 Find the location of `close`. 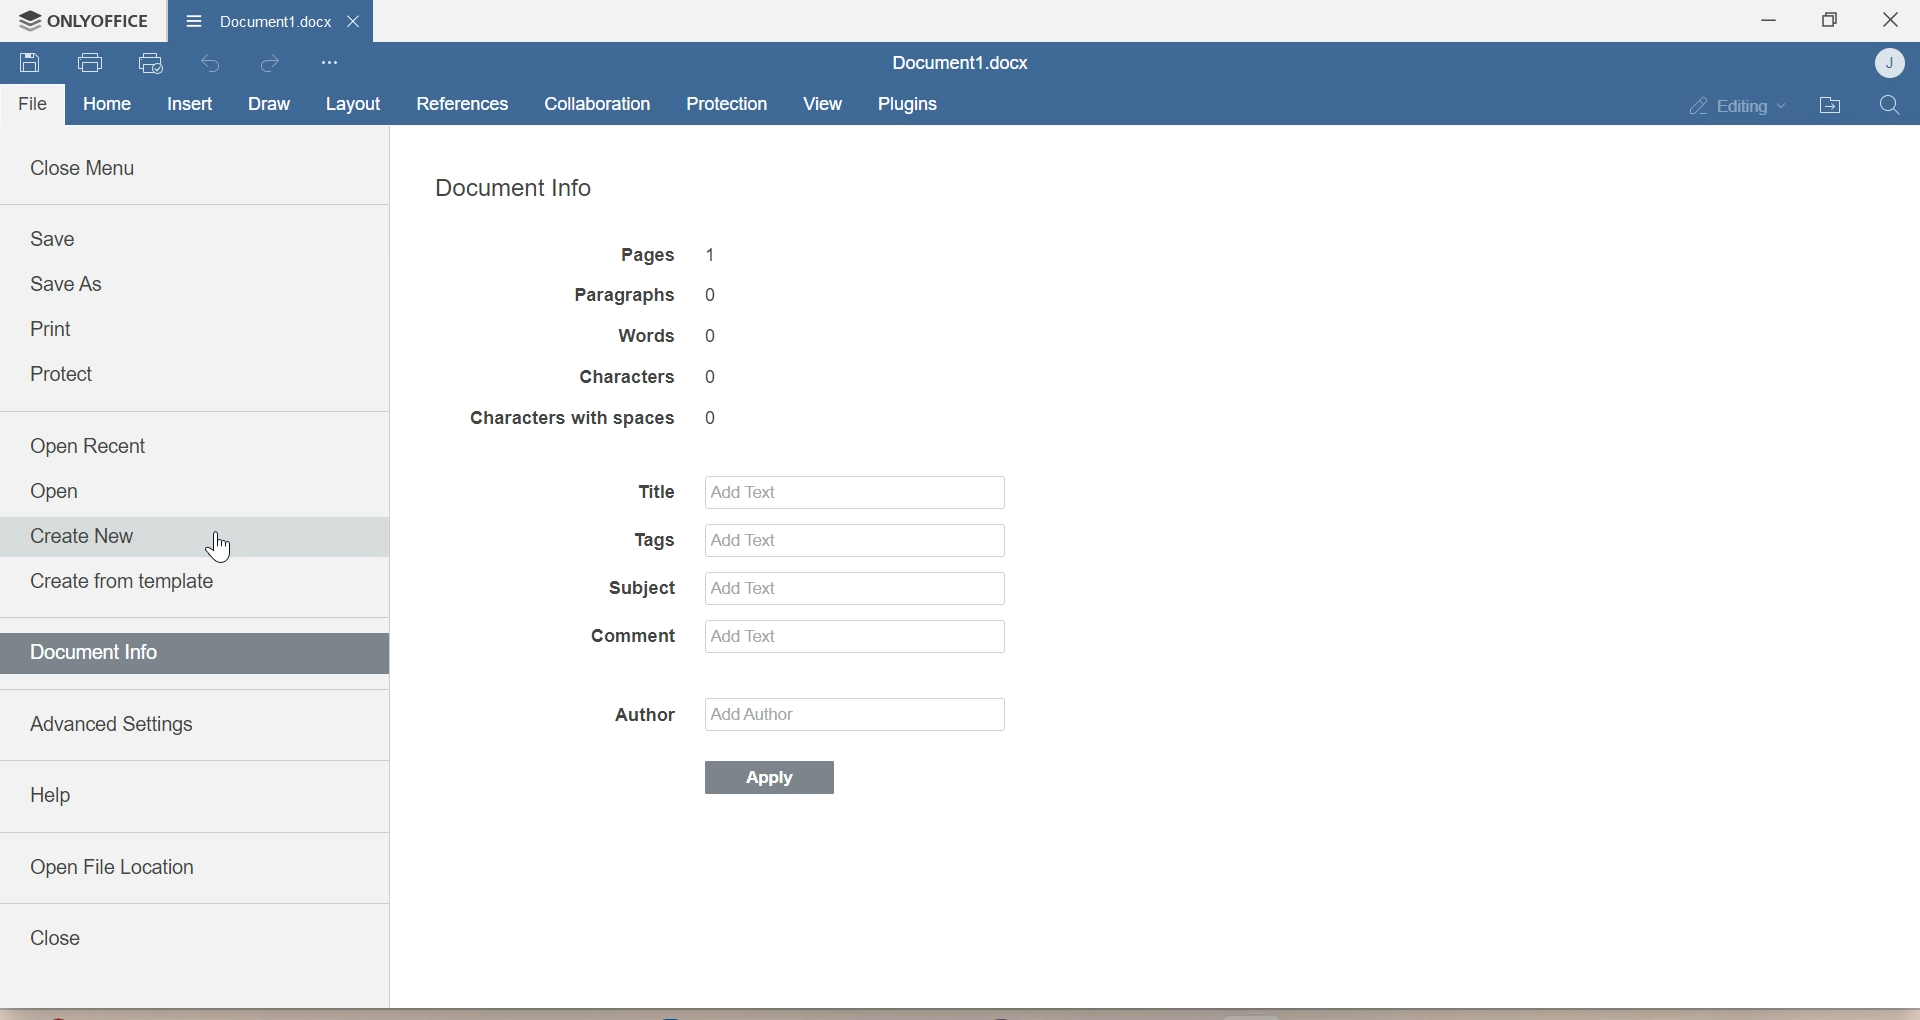

close is located at coordinates (357, 20).